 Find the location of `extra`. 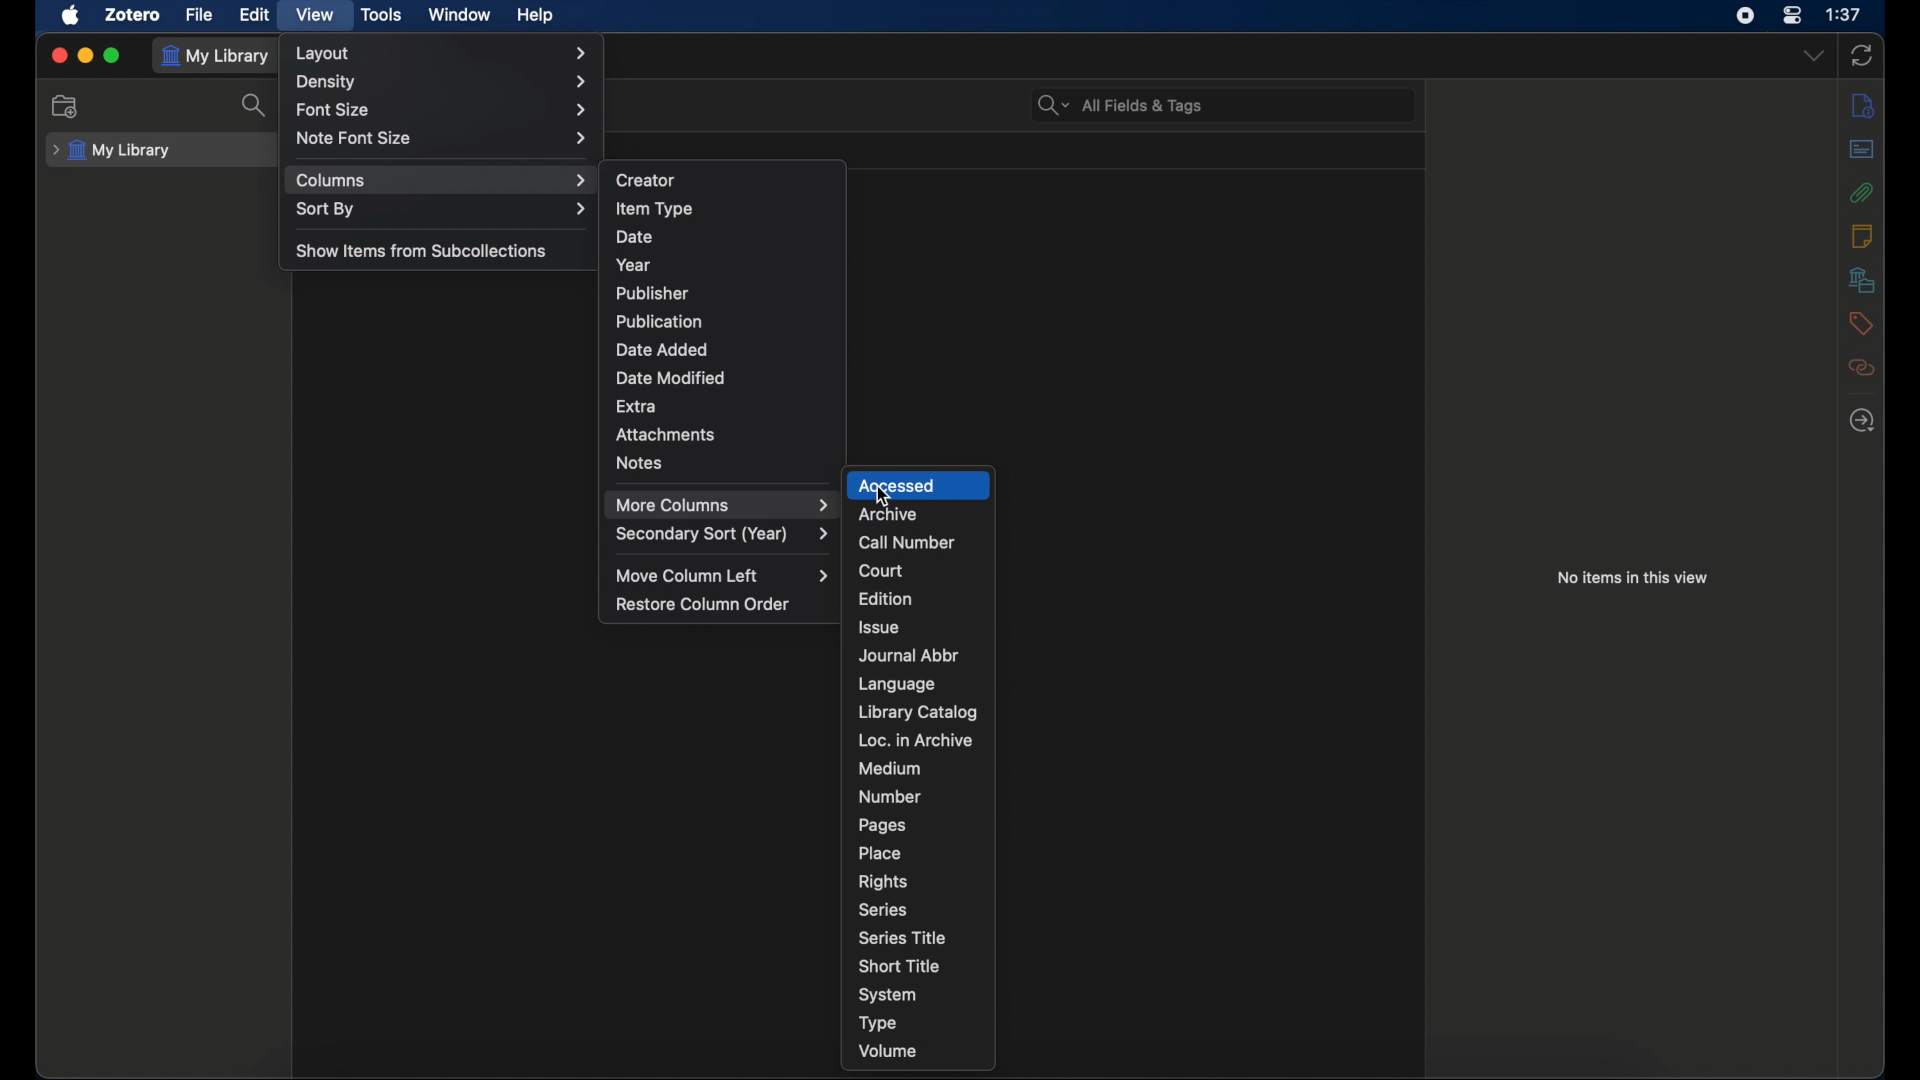

extra is located at coordinates (637, 407).